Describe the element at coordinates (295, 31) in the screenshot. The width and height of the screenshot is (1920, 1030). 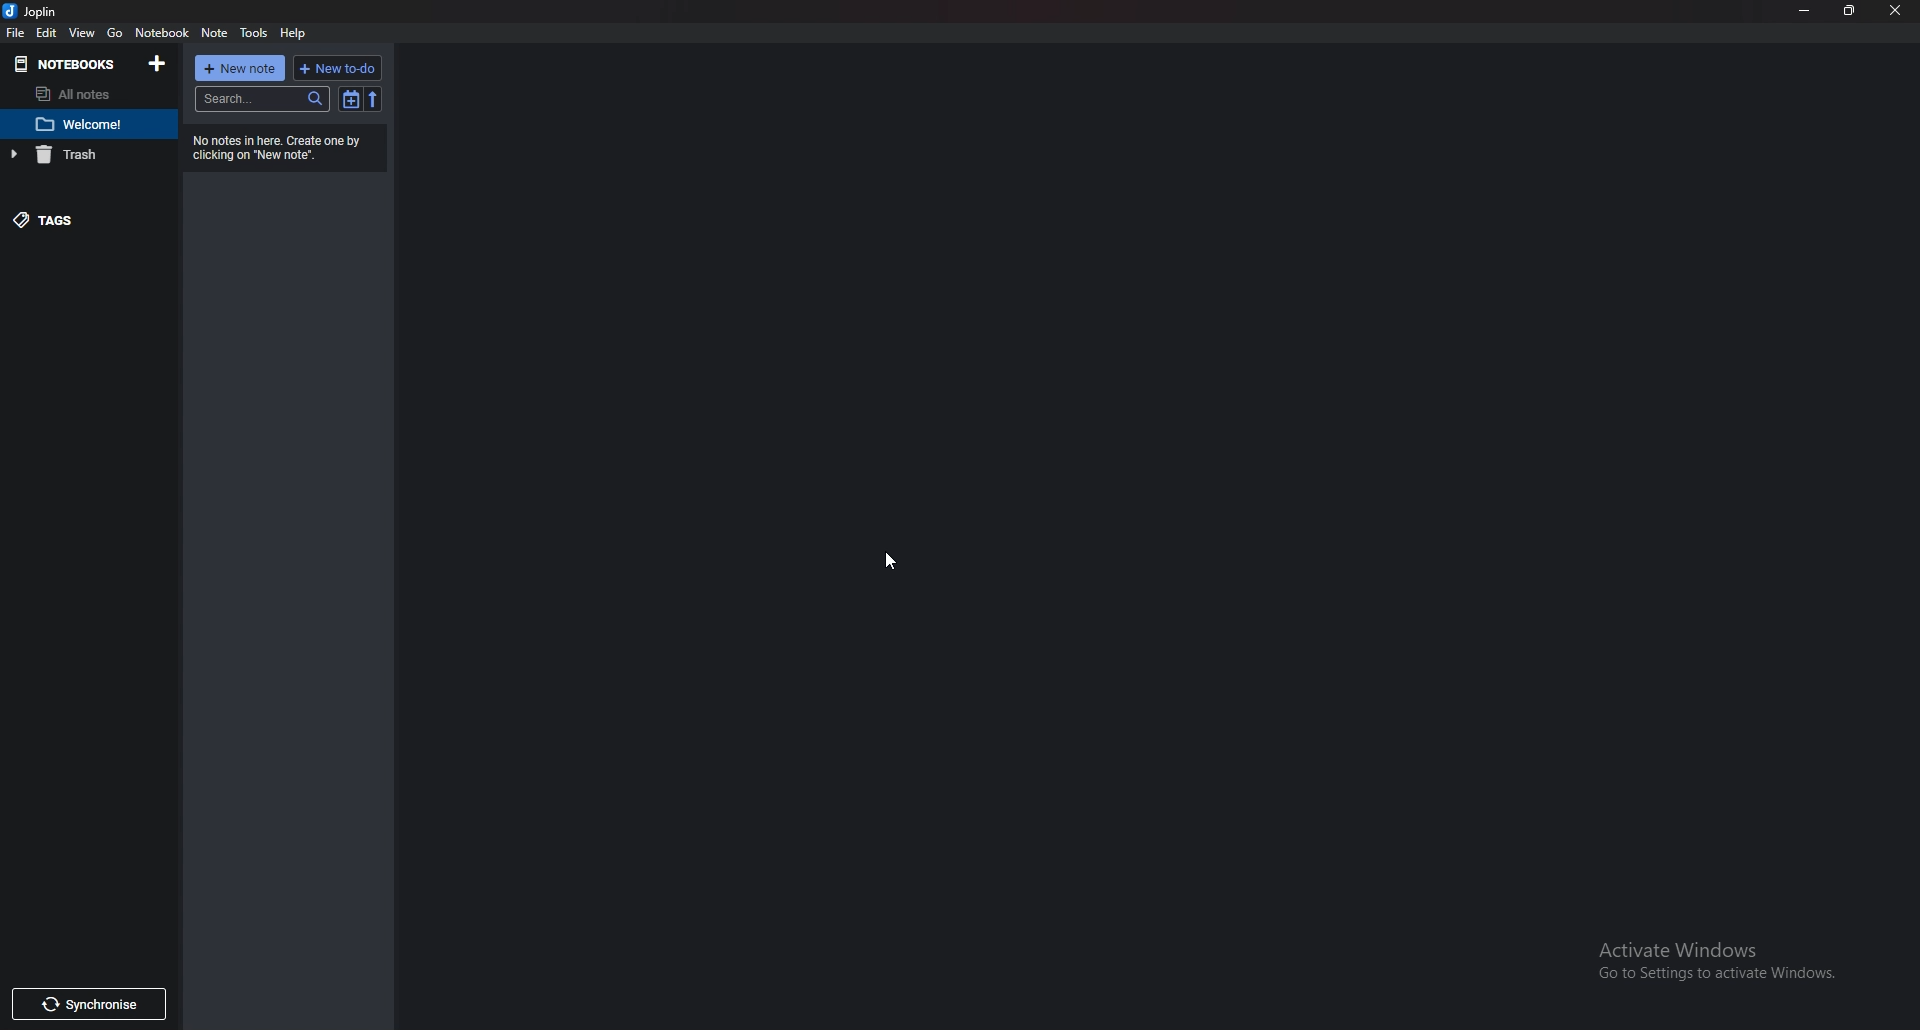
I see `help` at that location.